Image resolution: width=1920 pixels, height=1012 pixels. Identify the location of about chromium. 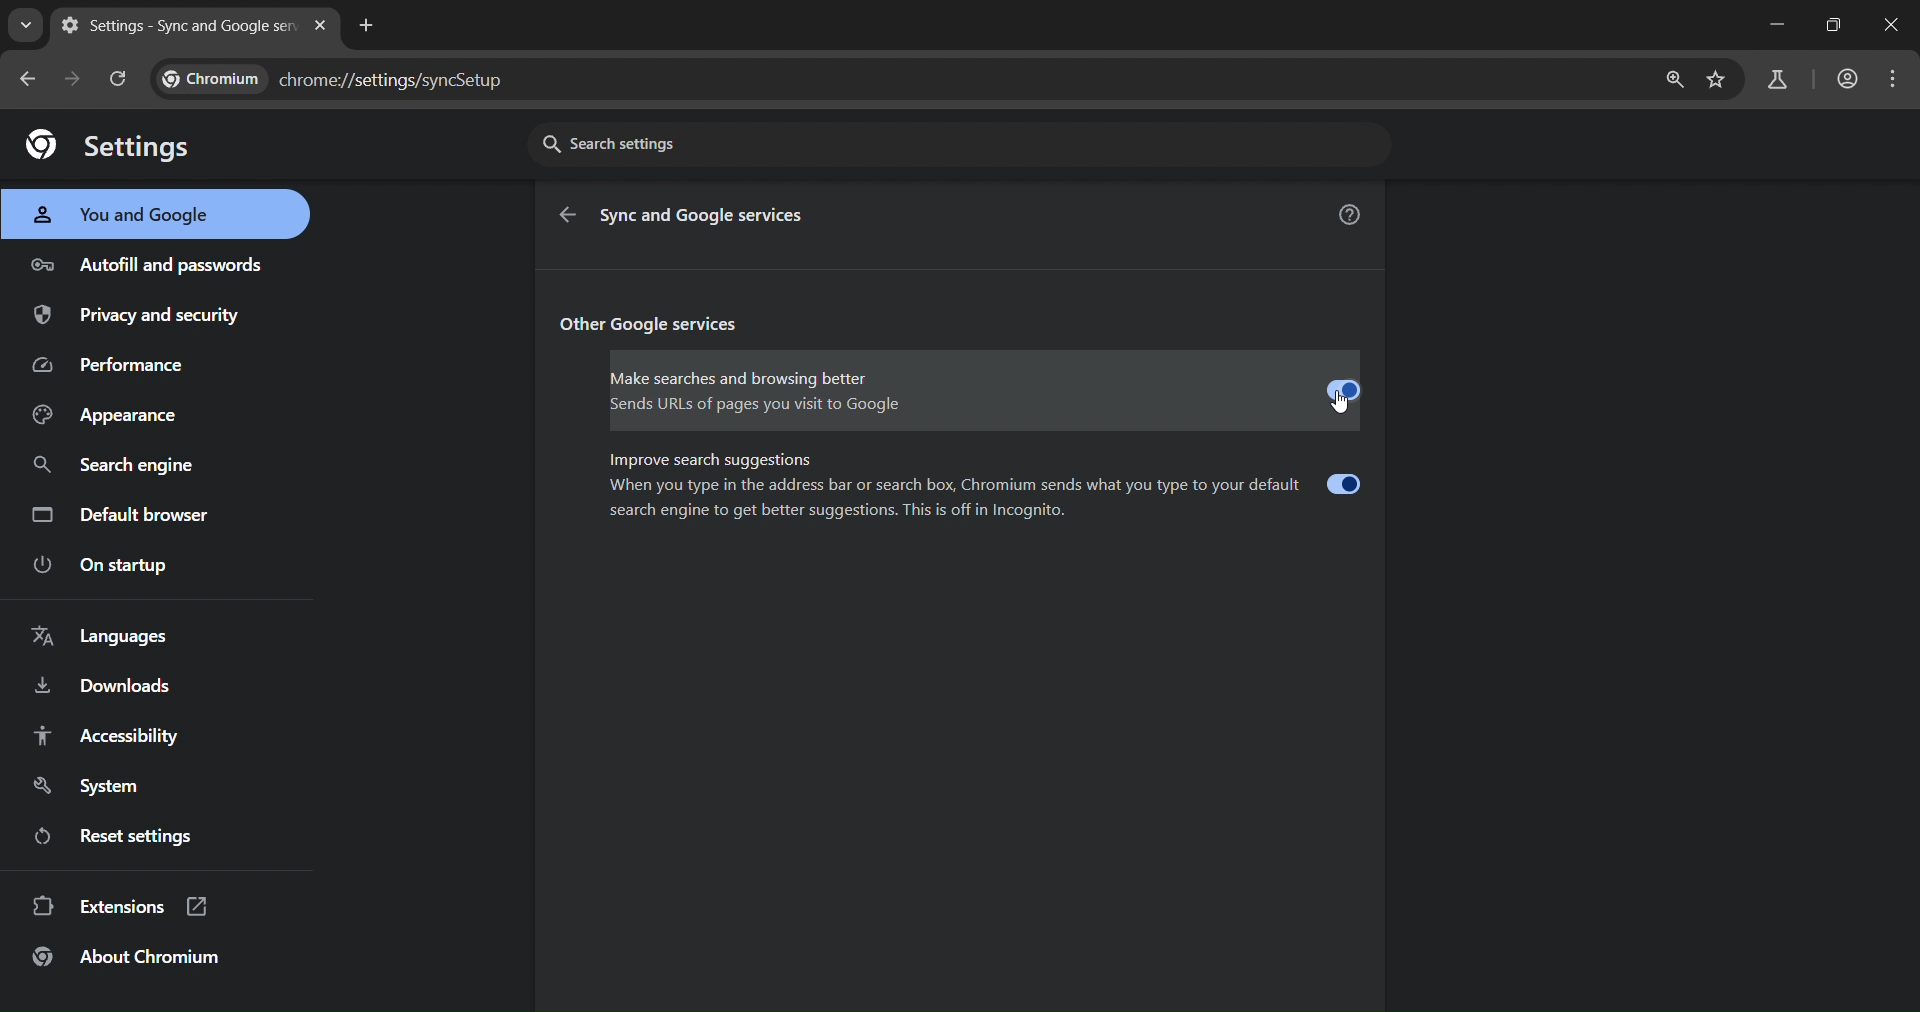
(130, 957).